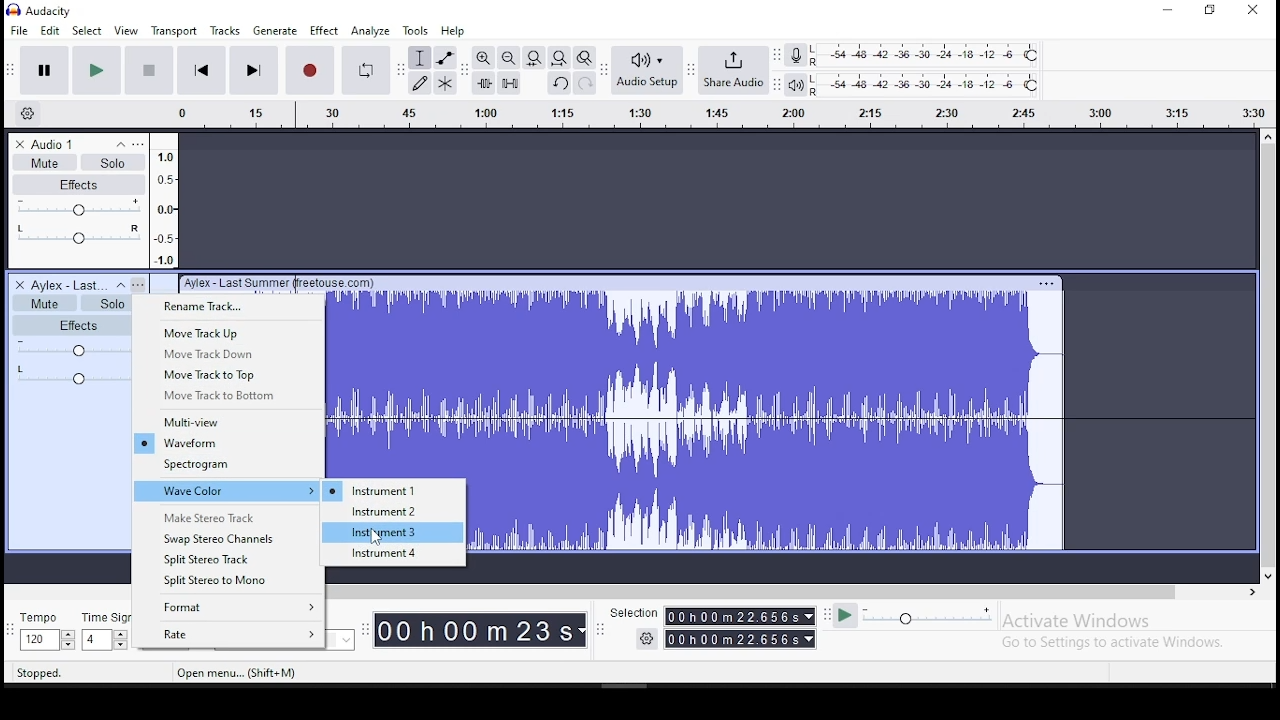 The width and height of the screenshot is (1280, 720). I want to click on effects, so click(80, 184).